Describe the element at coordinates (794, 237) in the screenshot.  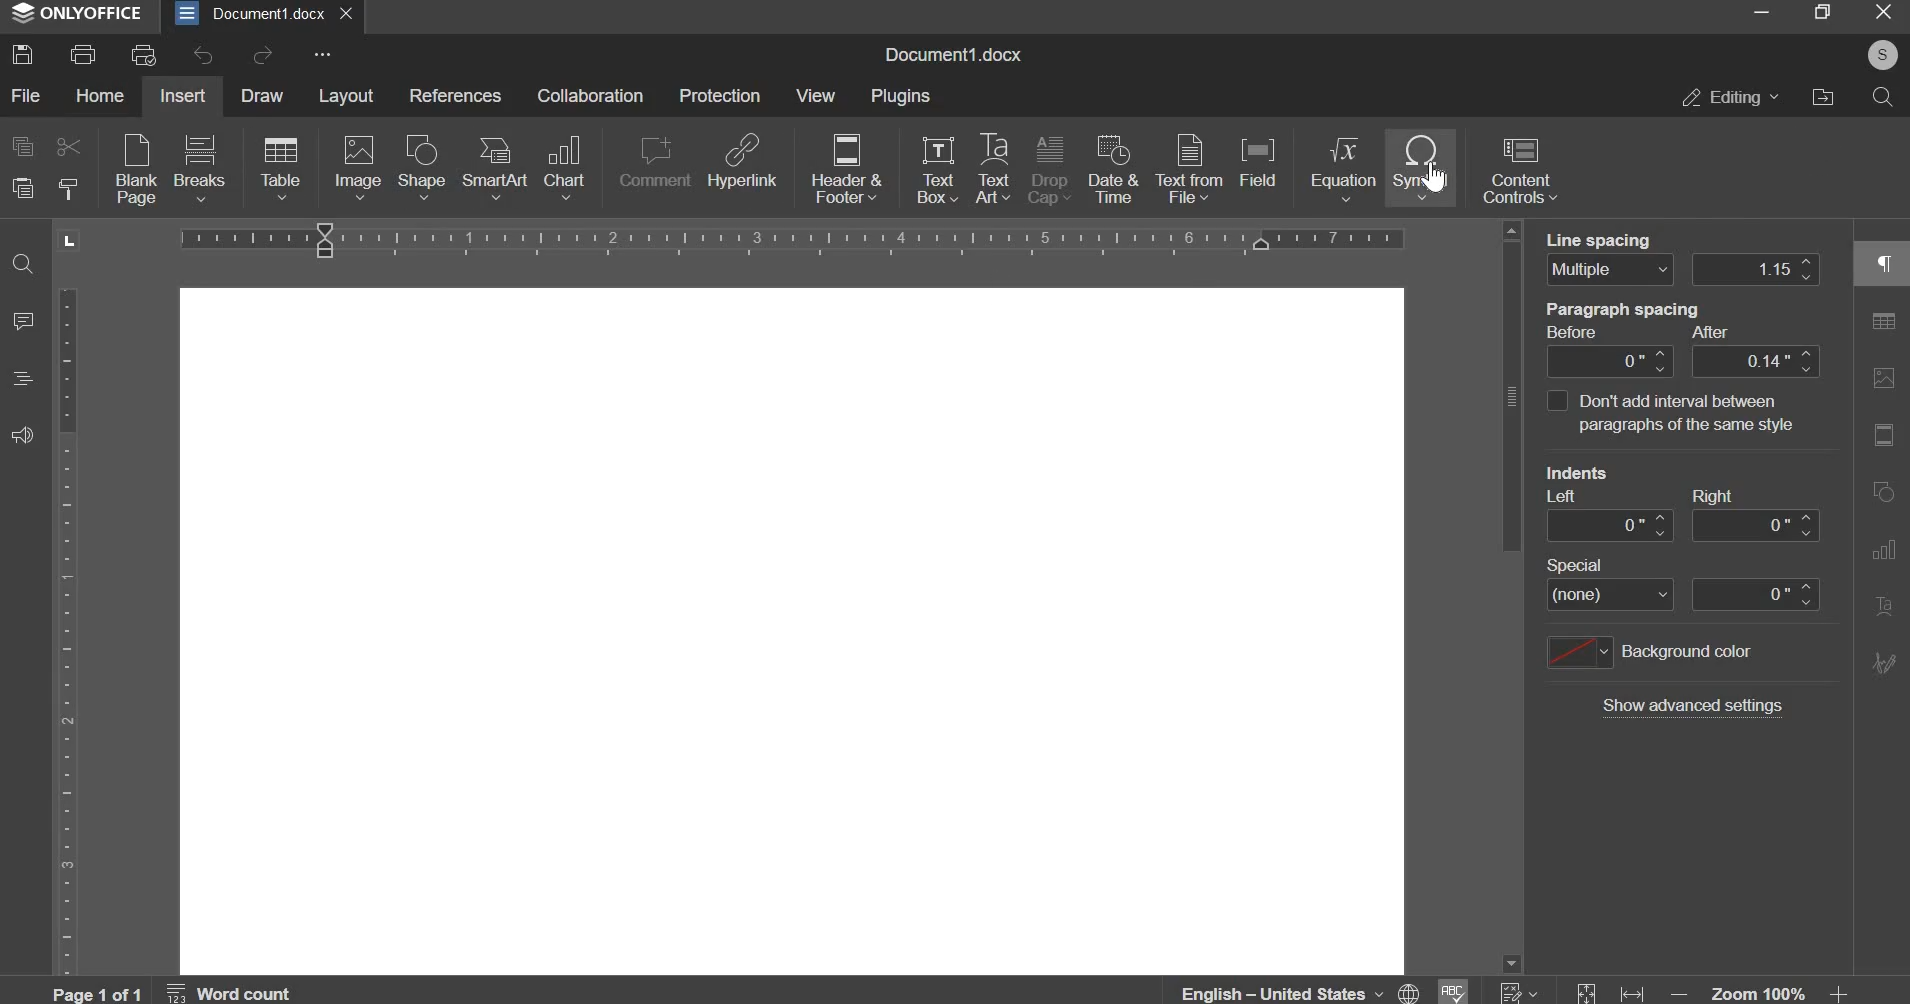
I see `horizontal scale` at that location.